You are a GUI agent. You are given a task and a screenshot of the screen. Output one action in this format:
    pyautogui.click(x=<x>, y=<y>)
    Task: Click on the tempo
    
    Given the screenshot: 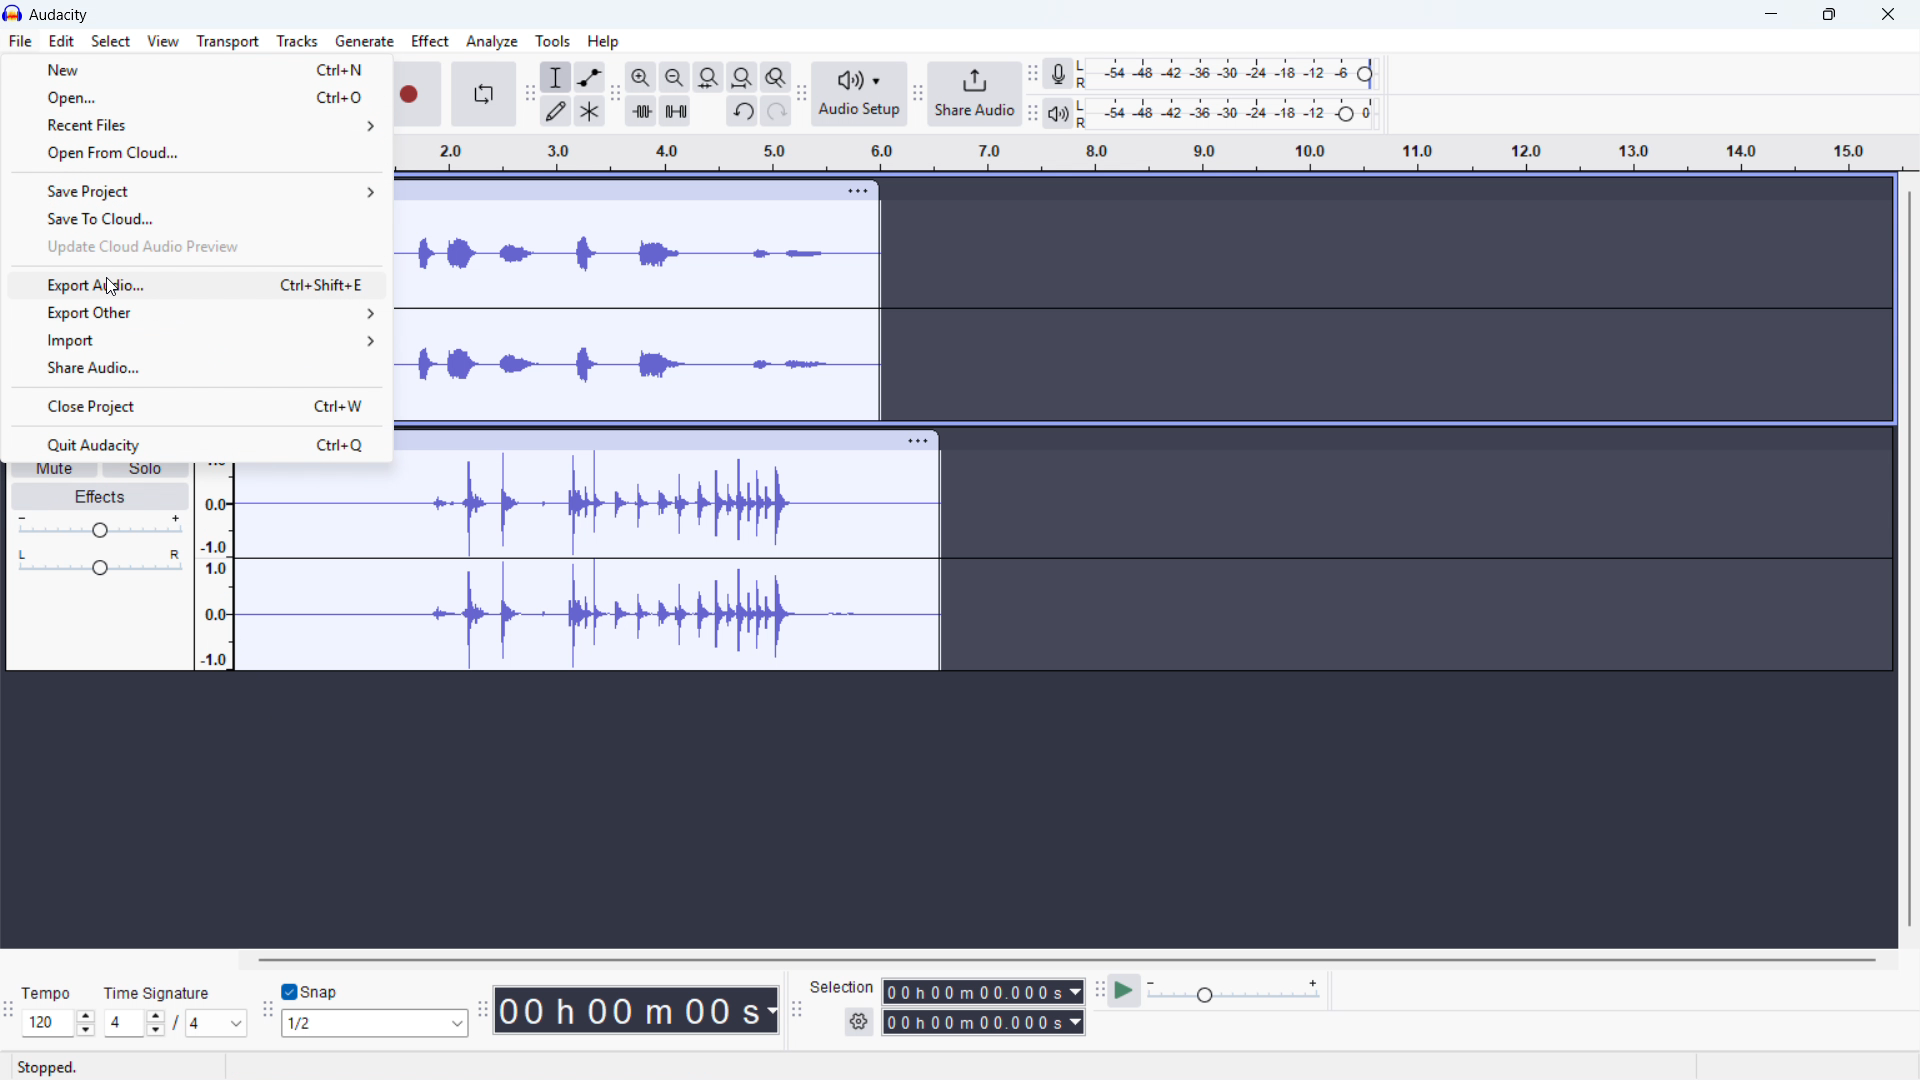 What is the action you would take?
    pyautogui.click(x=52, y=994)
    